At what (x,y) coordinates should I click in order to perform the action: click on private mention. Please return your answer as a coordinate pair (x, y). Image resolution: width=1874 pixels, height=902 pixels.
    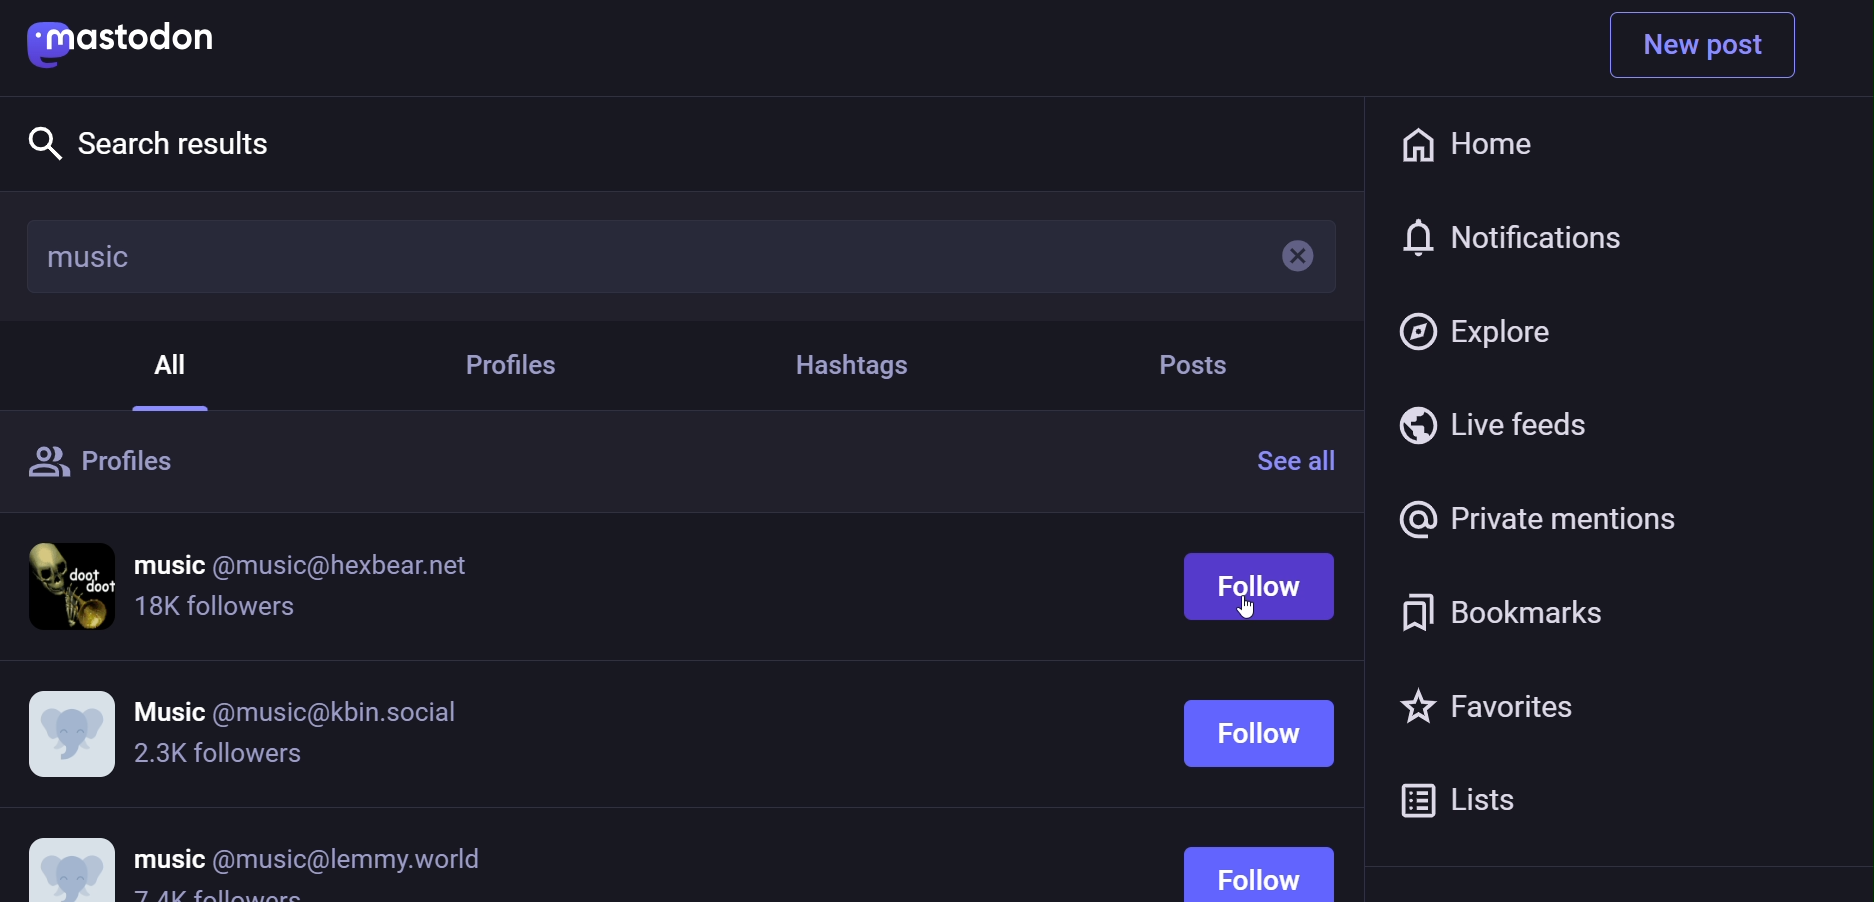
    Looking at the image, I should click on (1534, 518).